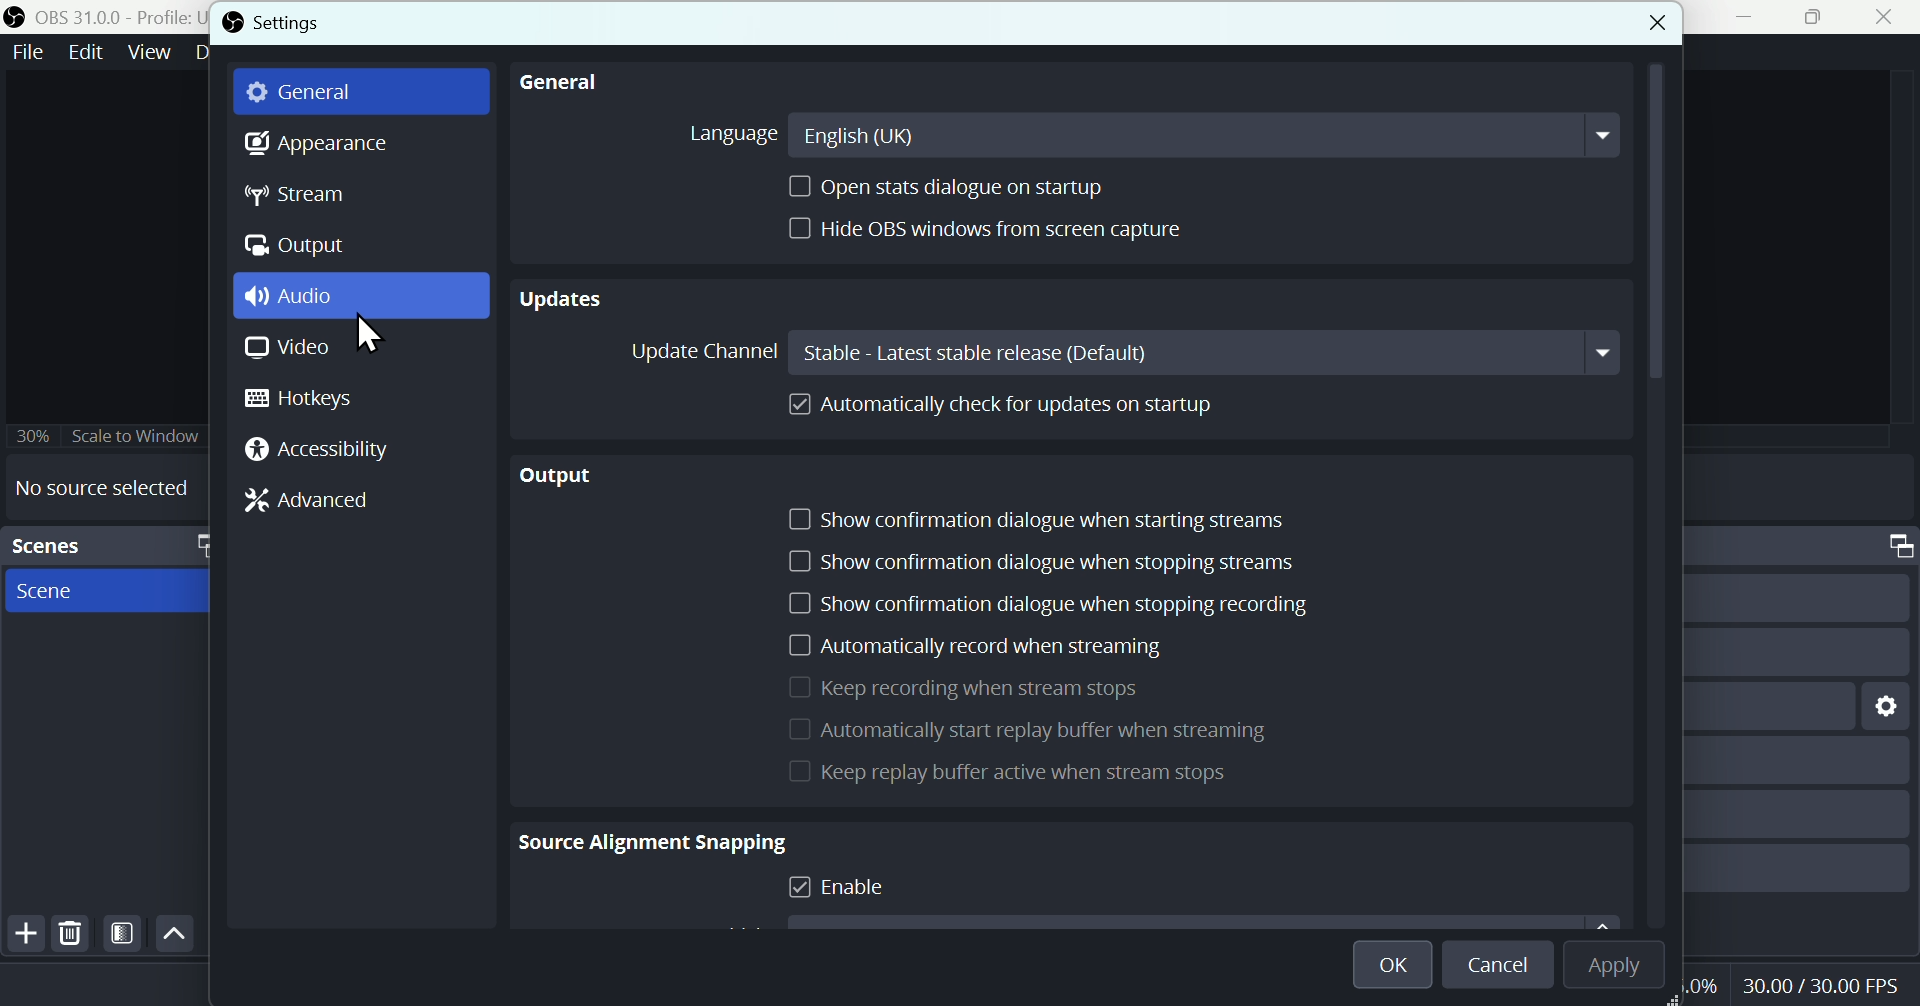 Image resolution: width=1920 pixels, height=1006 pixels. What do you see at coordinates (287, 349) in the screenshot?
I see `Video` at bounding box center [287, 349].